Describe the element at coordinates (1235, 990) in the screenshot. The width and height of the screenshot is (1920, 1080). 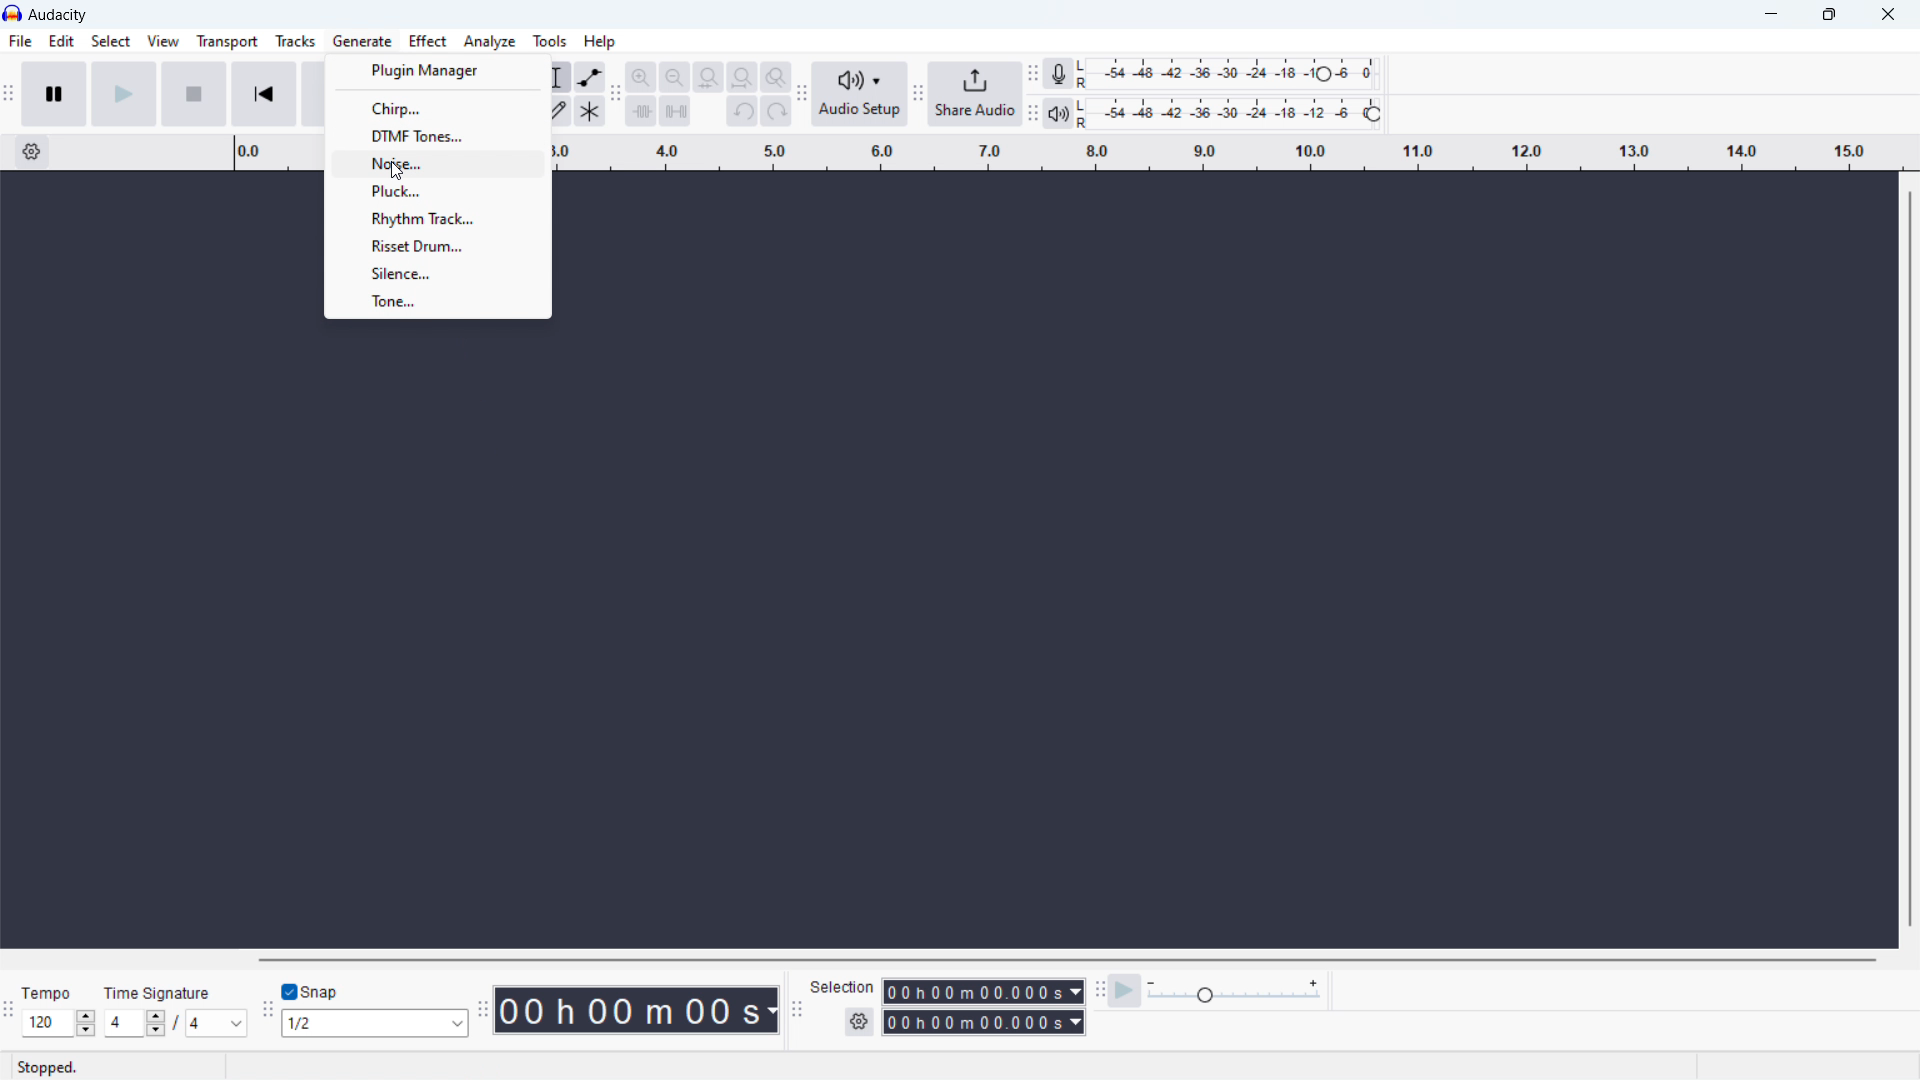
I see `playback meter` at that location.